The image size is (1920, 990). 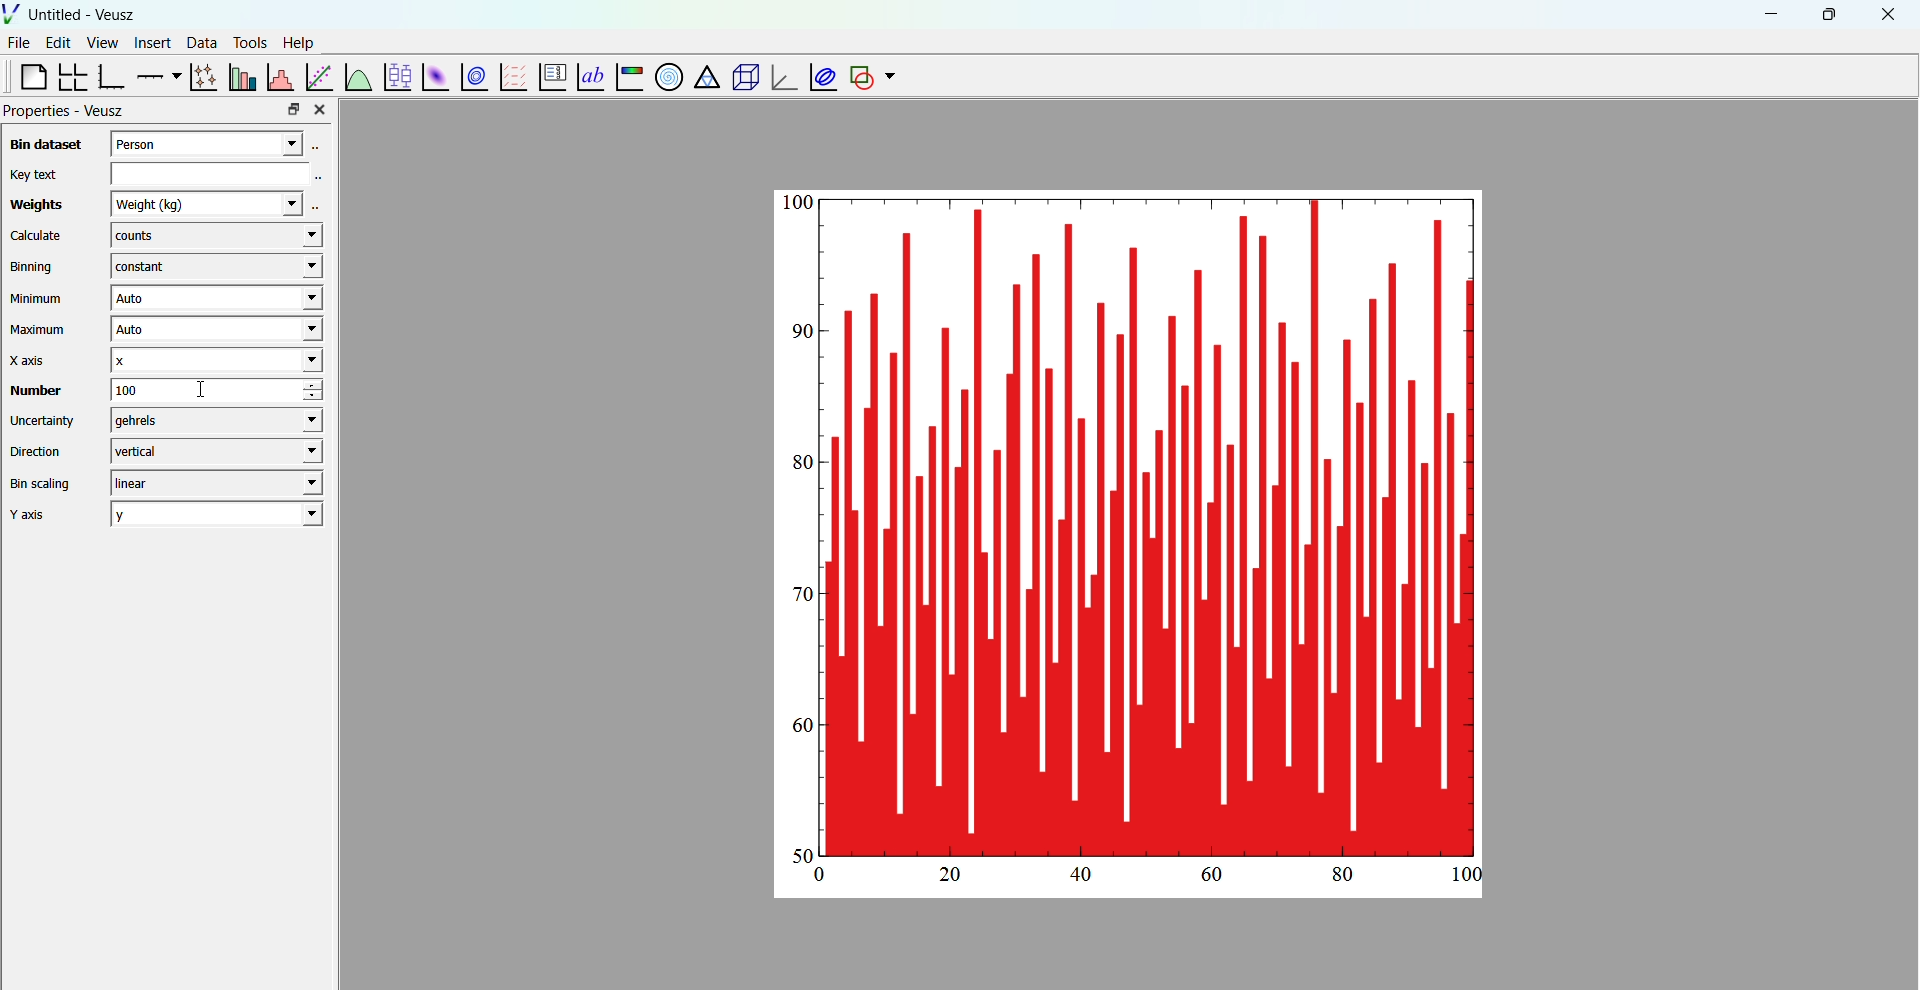 I want to click on 50 - 100kg weight category added on Y axis, so click(x=794, y=528).